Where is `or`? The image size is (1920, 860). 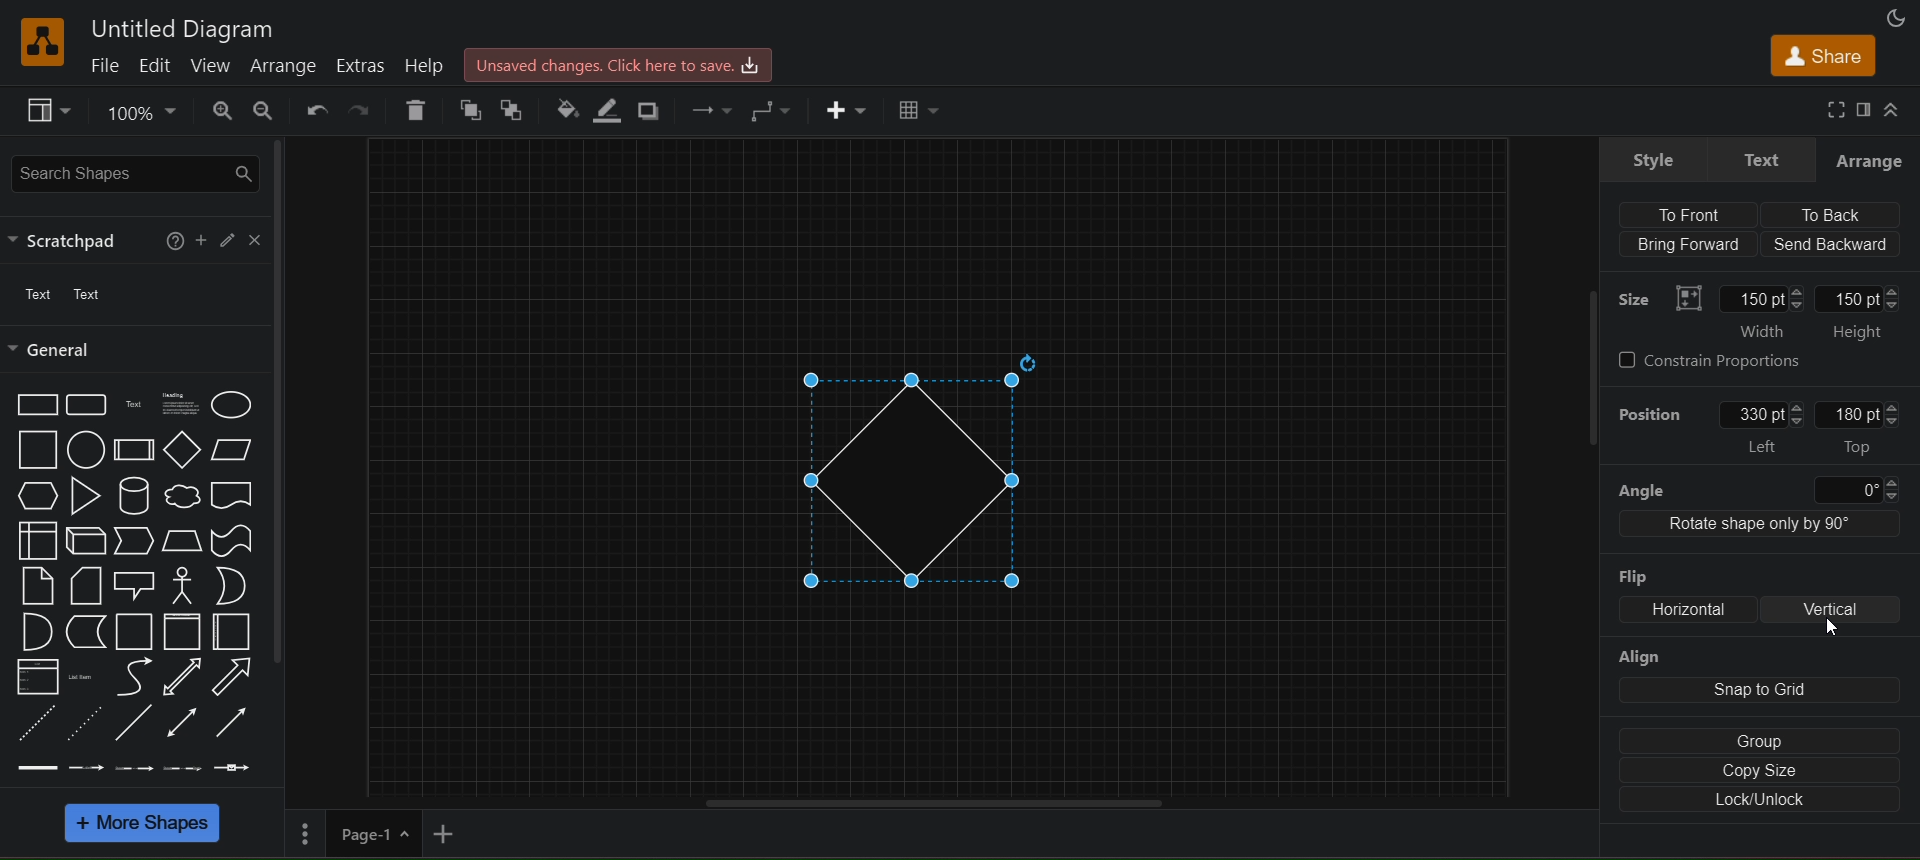
or is located at coordinates (230, 584).